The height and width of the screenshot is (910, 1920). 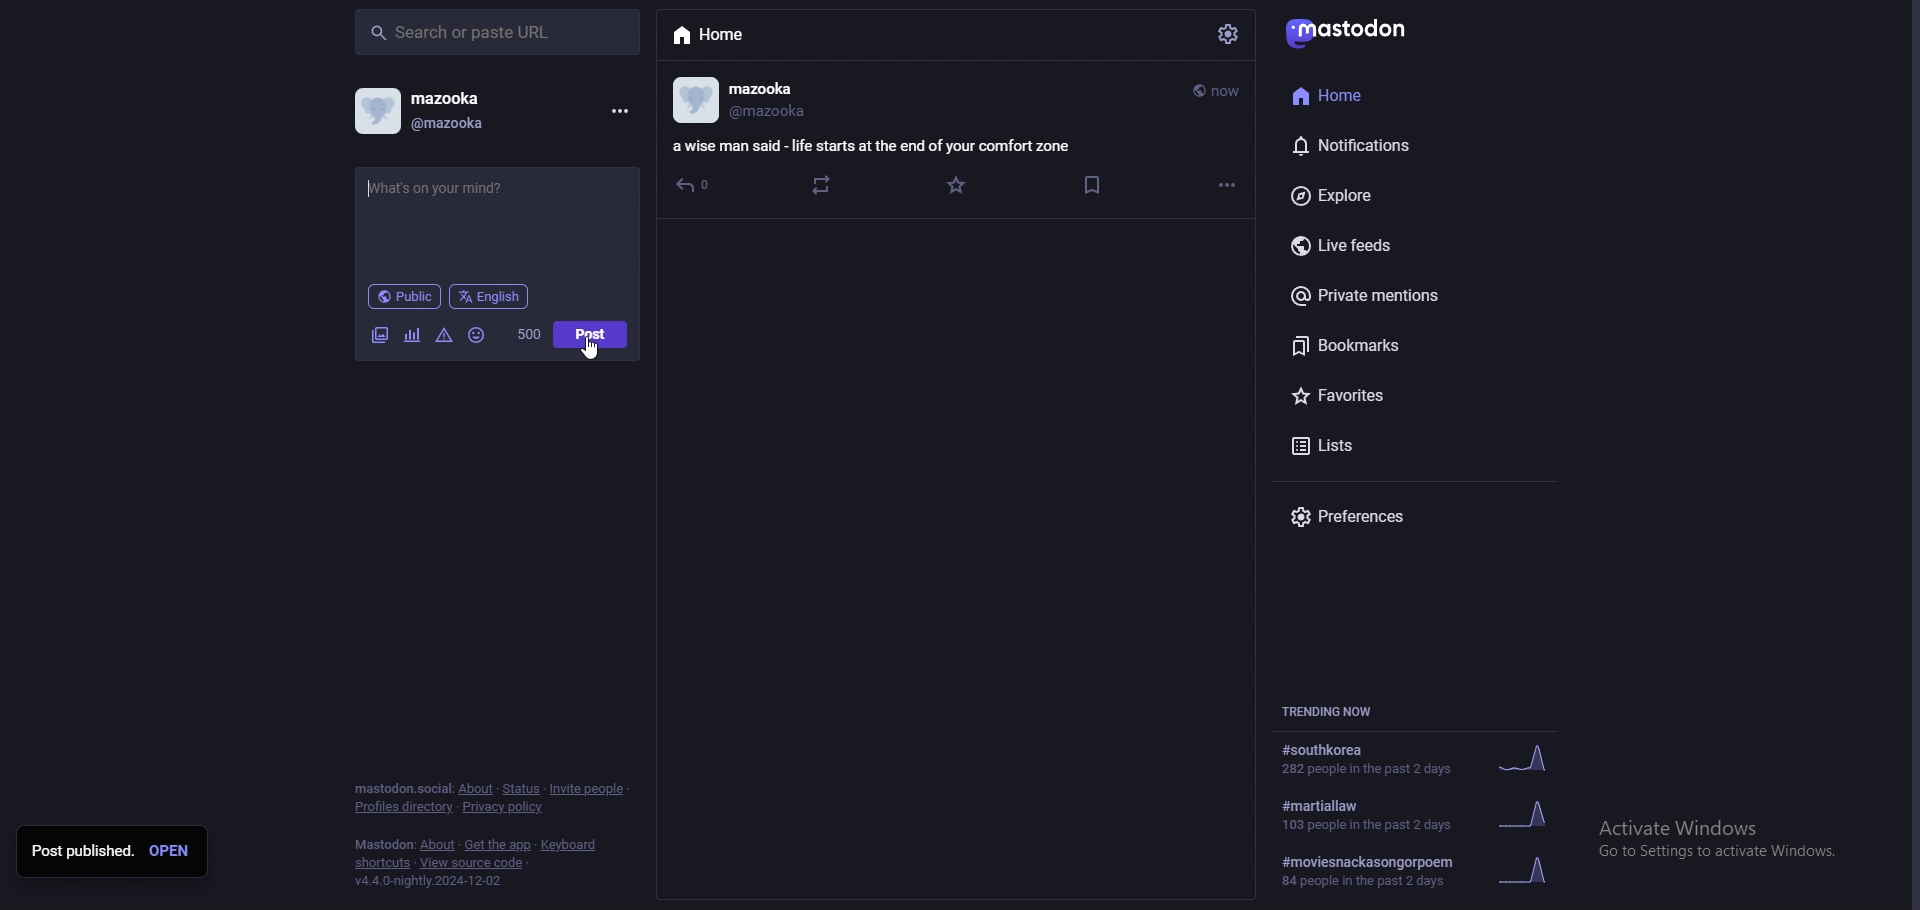 I want to click on time, so click(x=1220, y=91).